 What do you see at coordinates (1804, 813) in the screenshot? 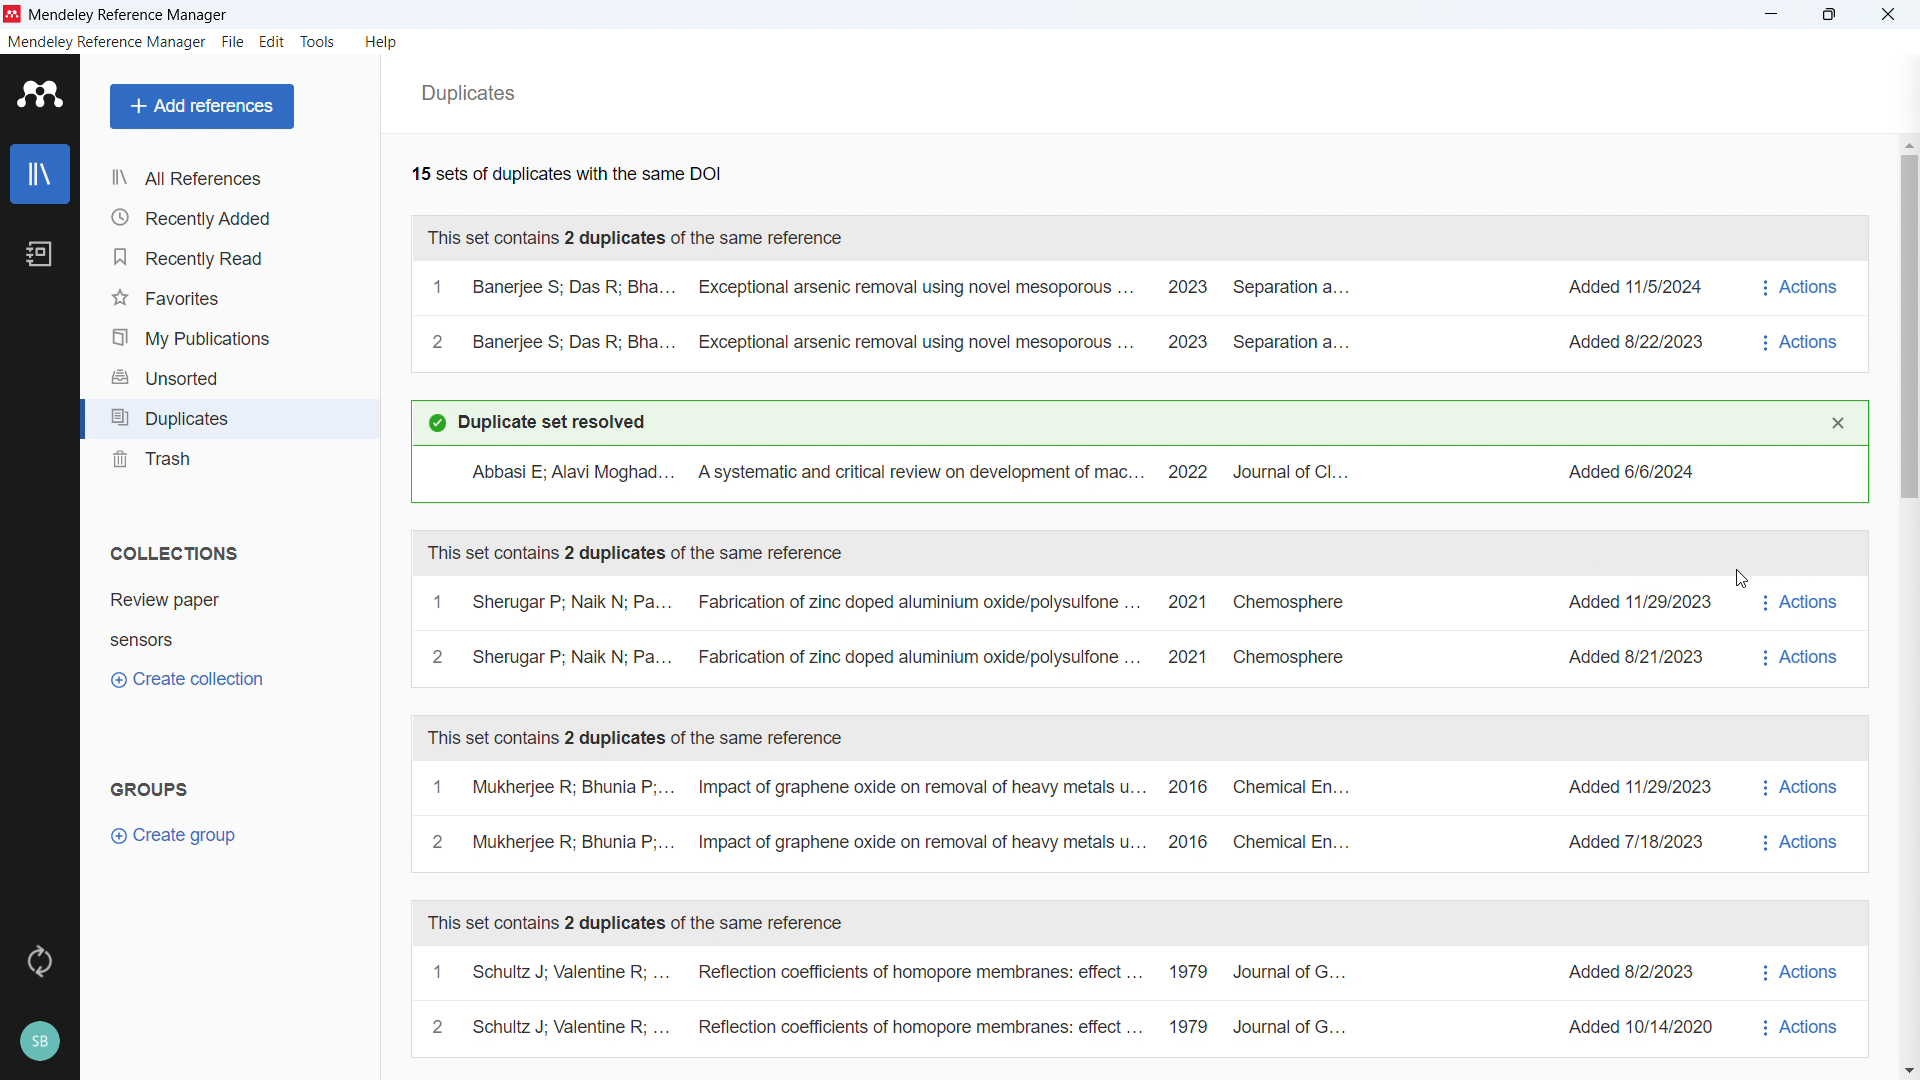
I see `actions` at bounding box center [1804, 813].